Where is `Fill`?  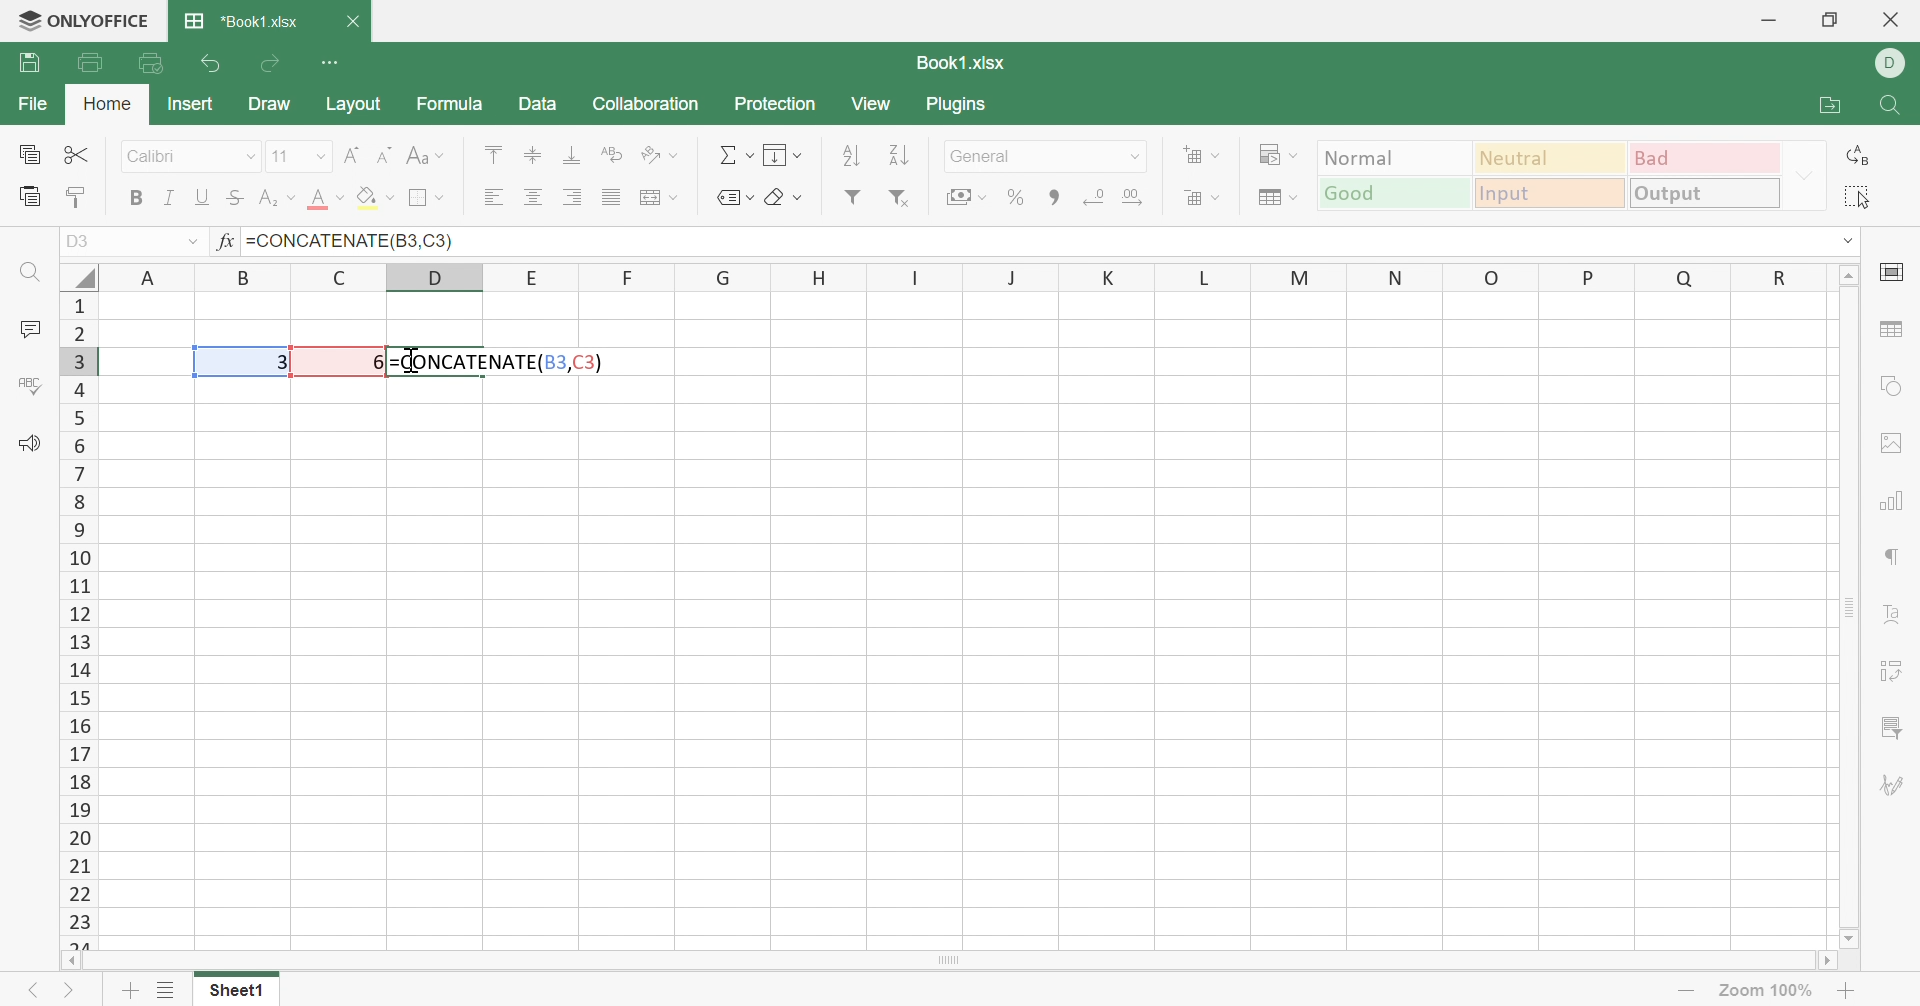
Fill is located at coordinates (785, 157).